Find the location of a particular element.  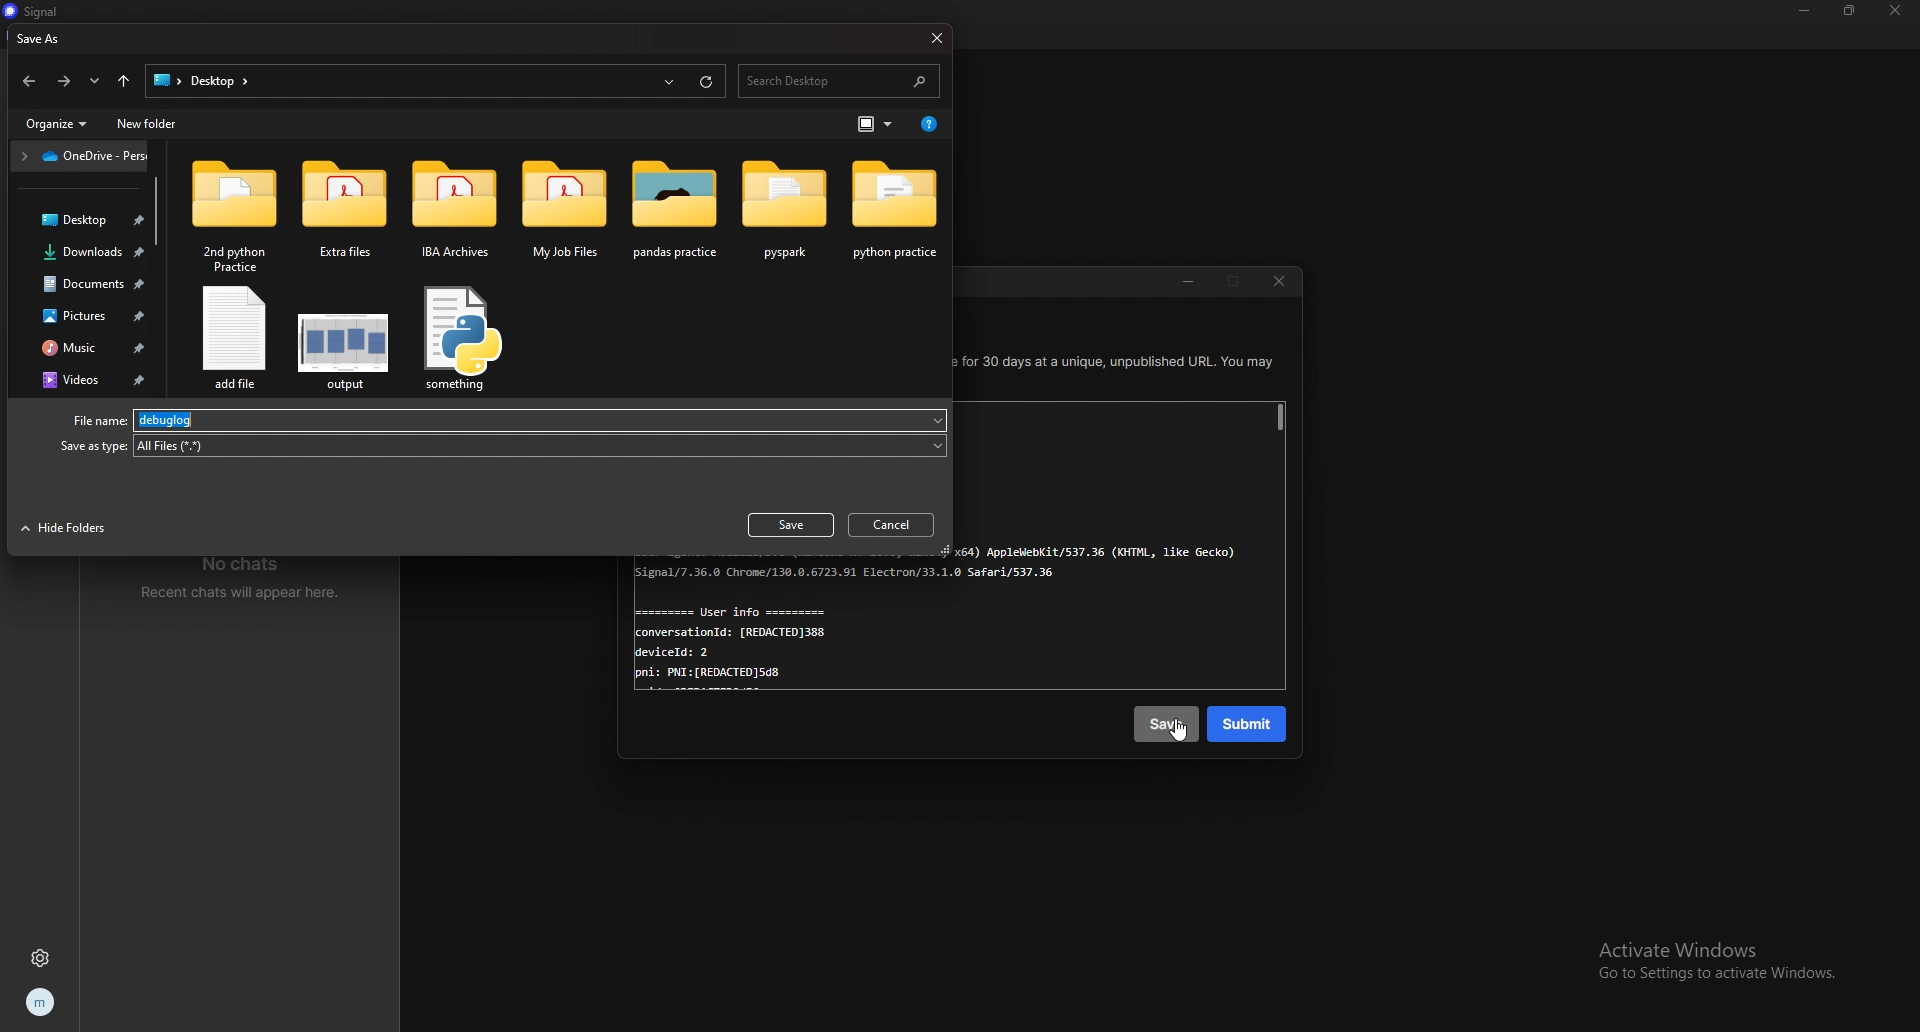

photo is located at coordinates (344, 341).